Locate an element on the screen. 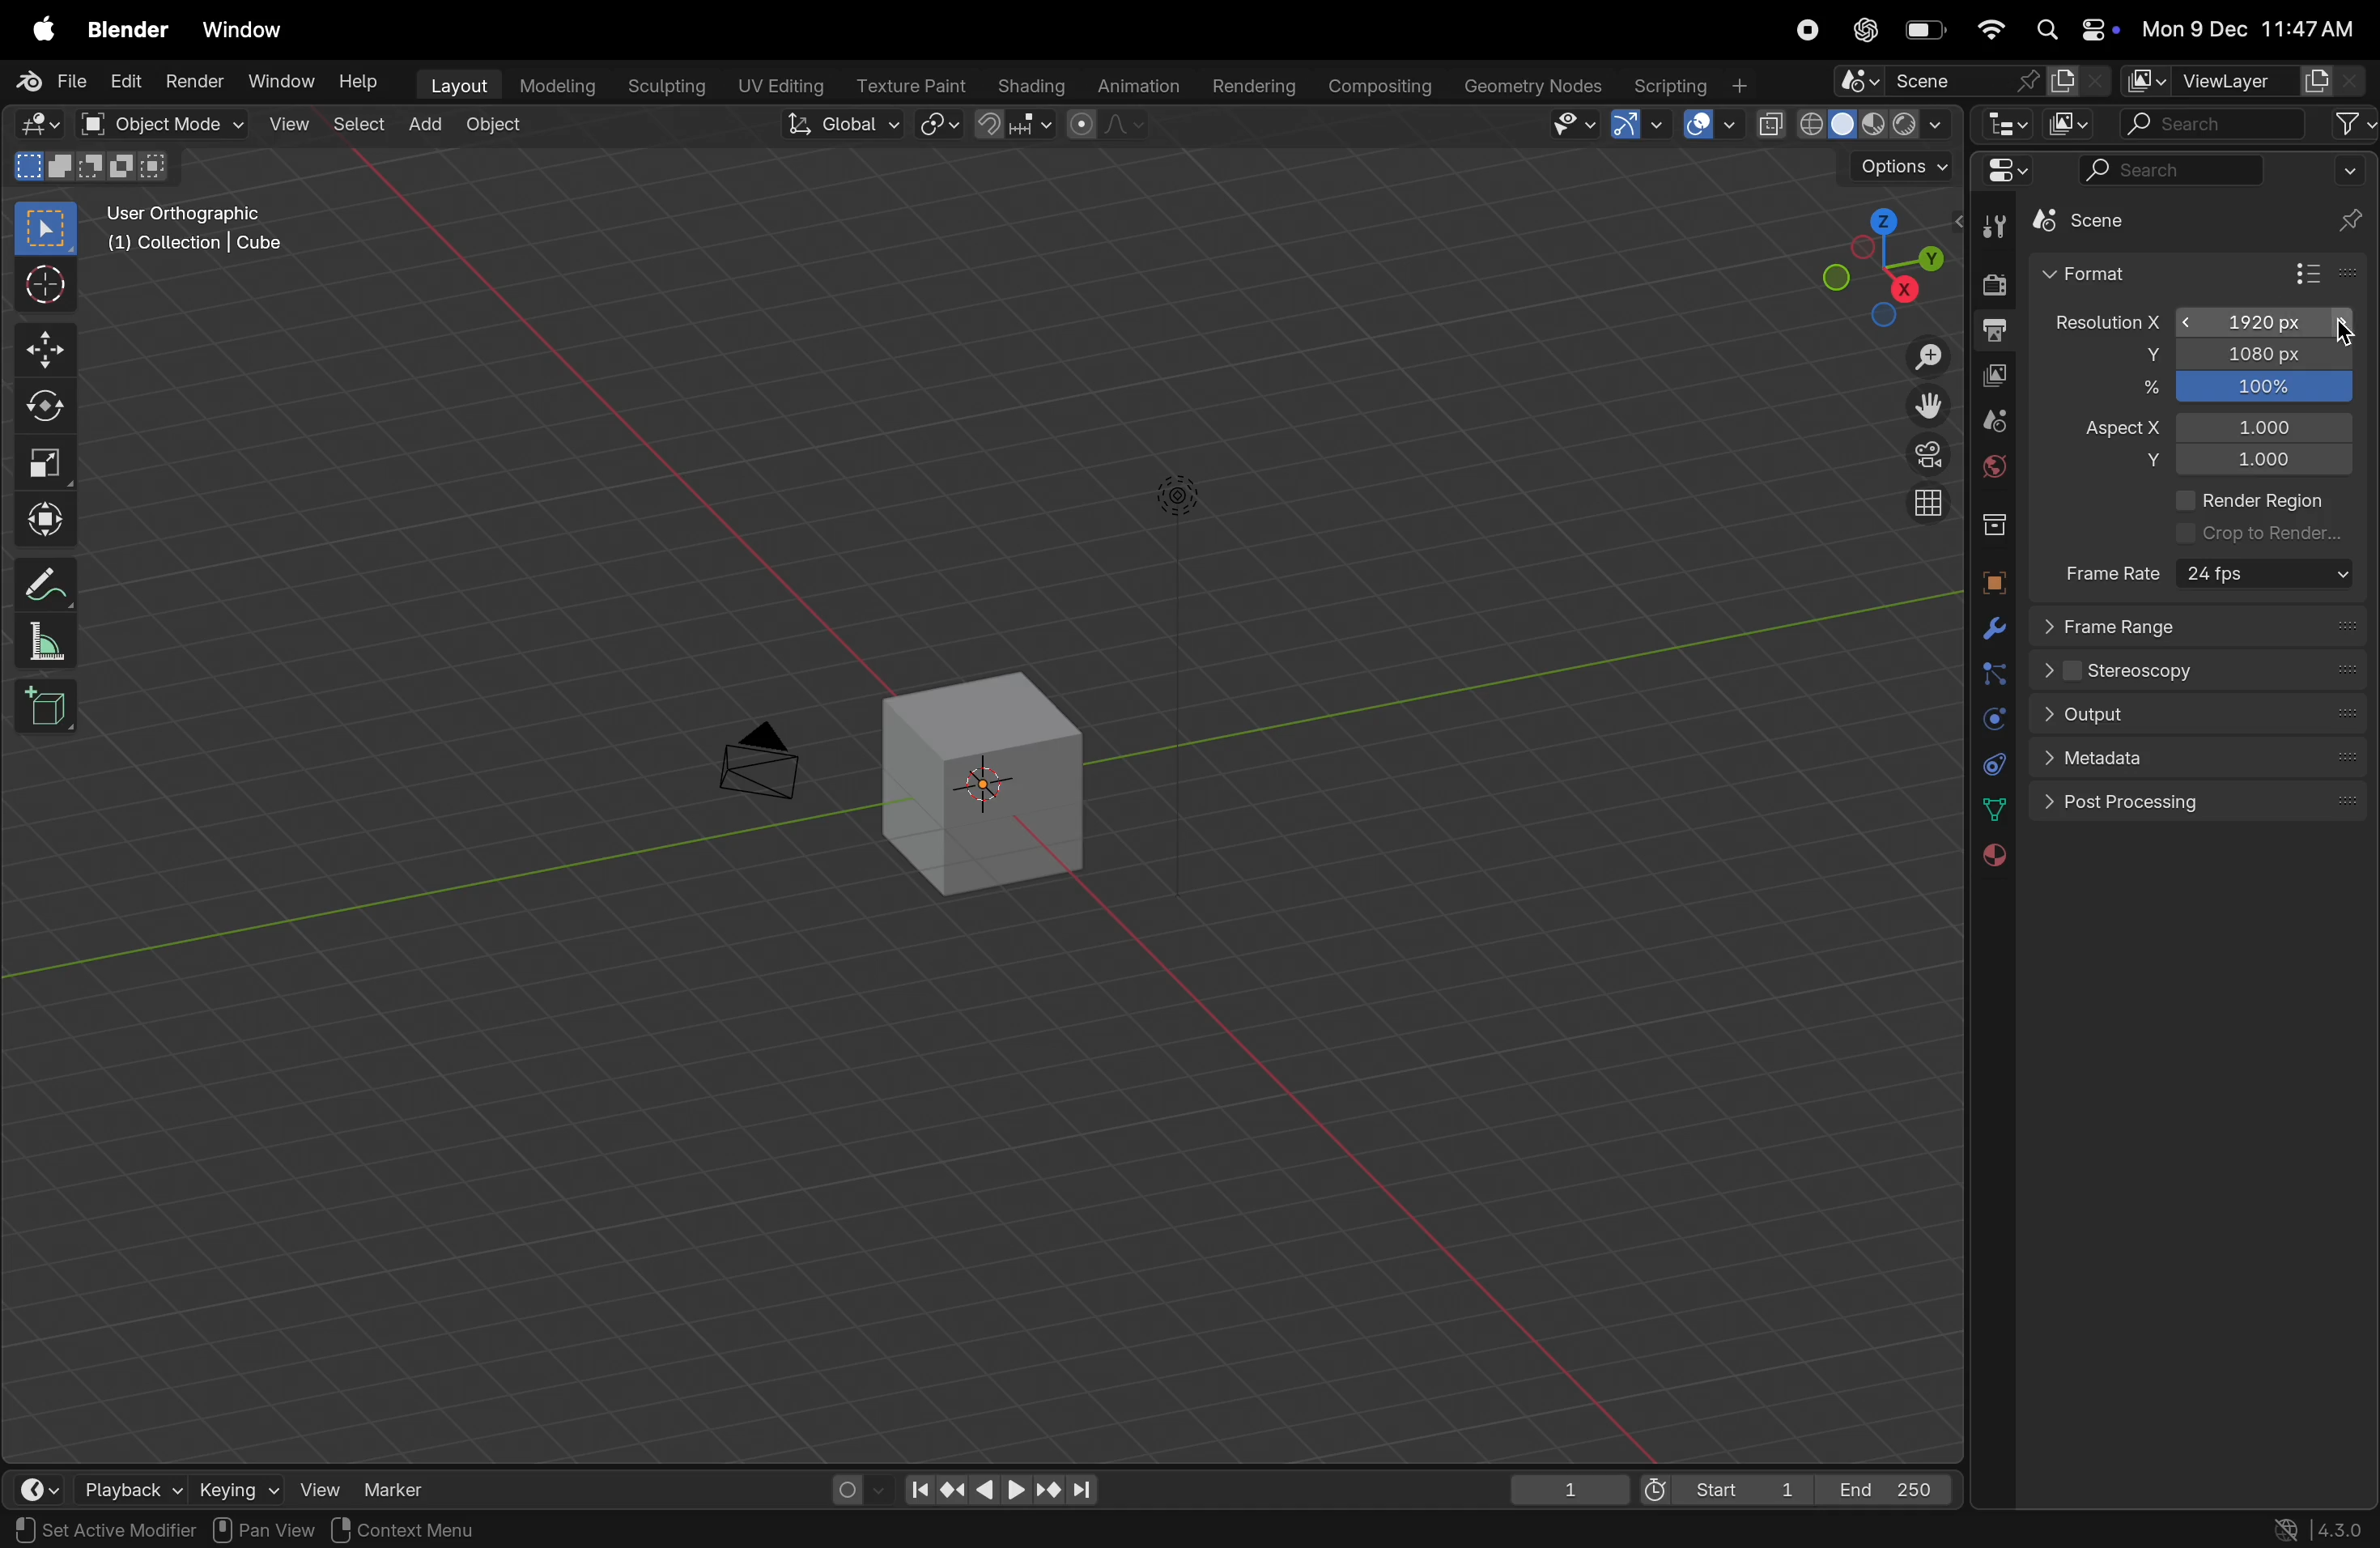 Image resolution: width=2380 pixels, height=1548 pixels. output is located at coordinates (1995, 333).